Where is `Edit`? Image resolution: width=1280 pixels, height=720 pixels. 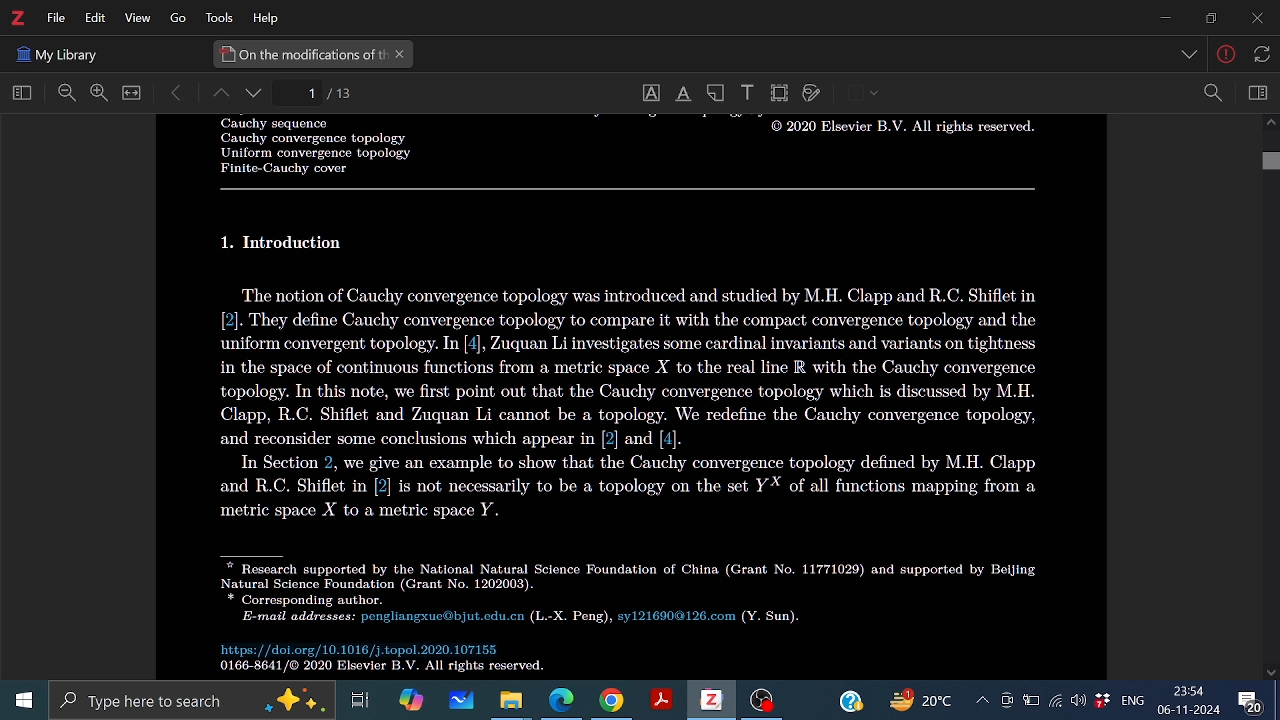 Edit is located at coordinates (92, 18).